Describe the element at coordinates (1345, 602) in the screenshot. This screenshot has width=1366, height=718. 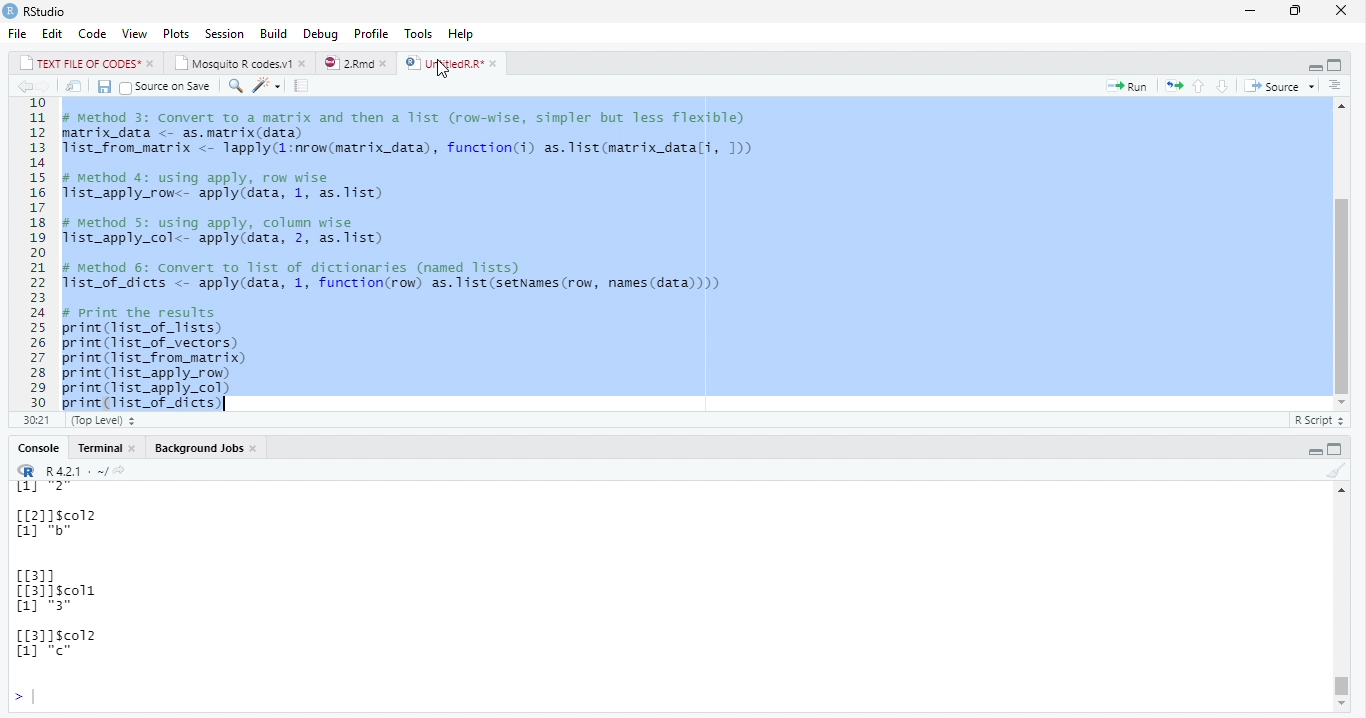
I see `scrollbar` at that location.